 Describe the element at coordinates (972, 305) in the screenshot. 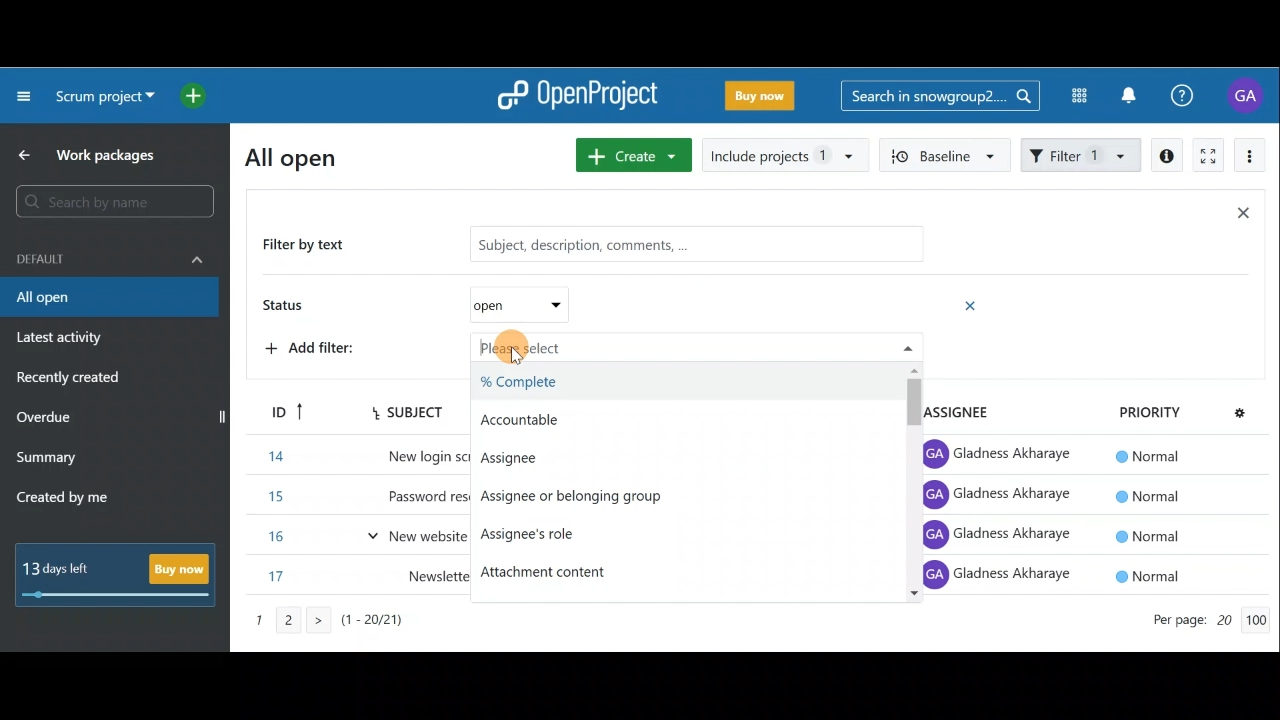

I see `Remove` at that location.